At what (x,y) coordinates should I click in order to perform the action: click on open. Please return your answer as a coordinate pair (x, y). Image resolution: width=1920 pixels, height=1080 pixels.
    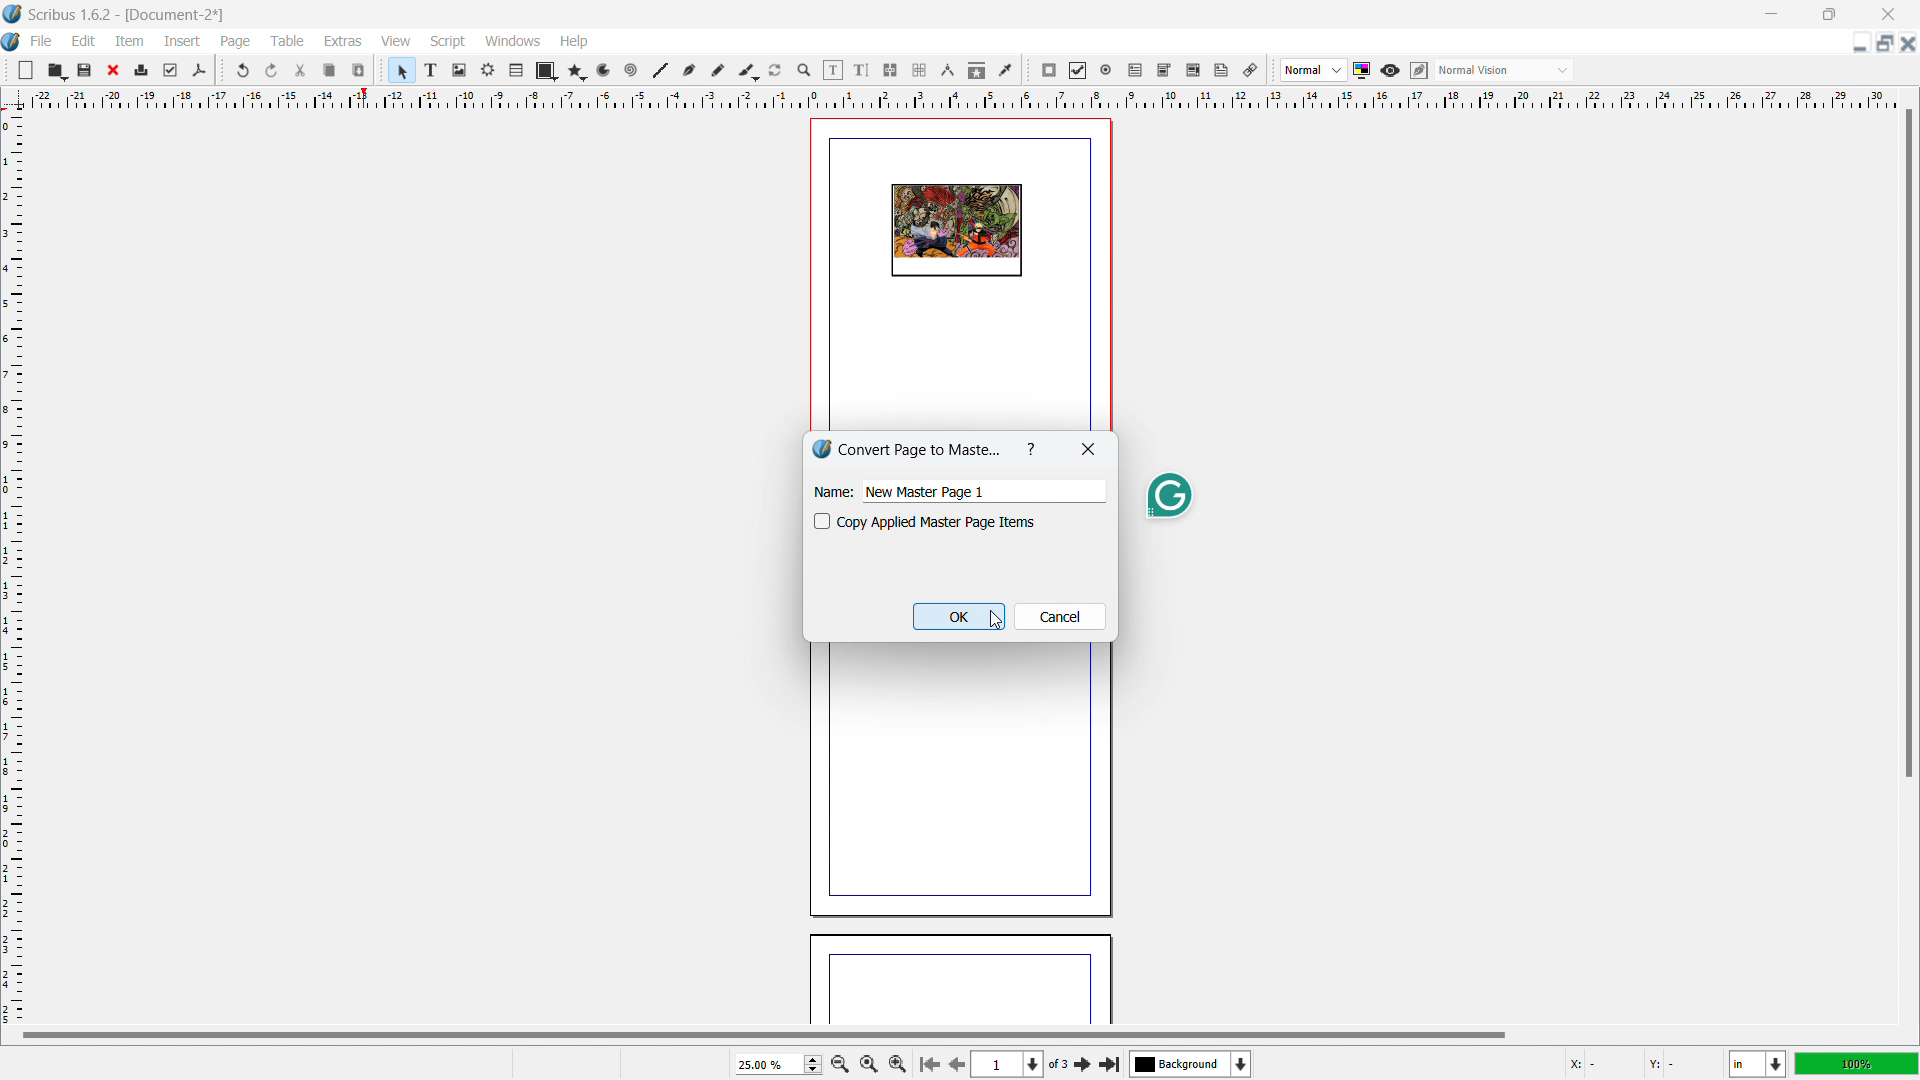
    Looking at the image, I should click on (56, 70).